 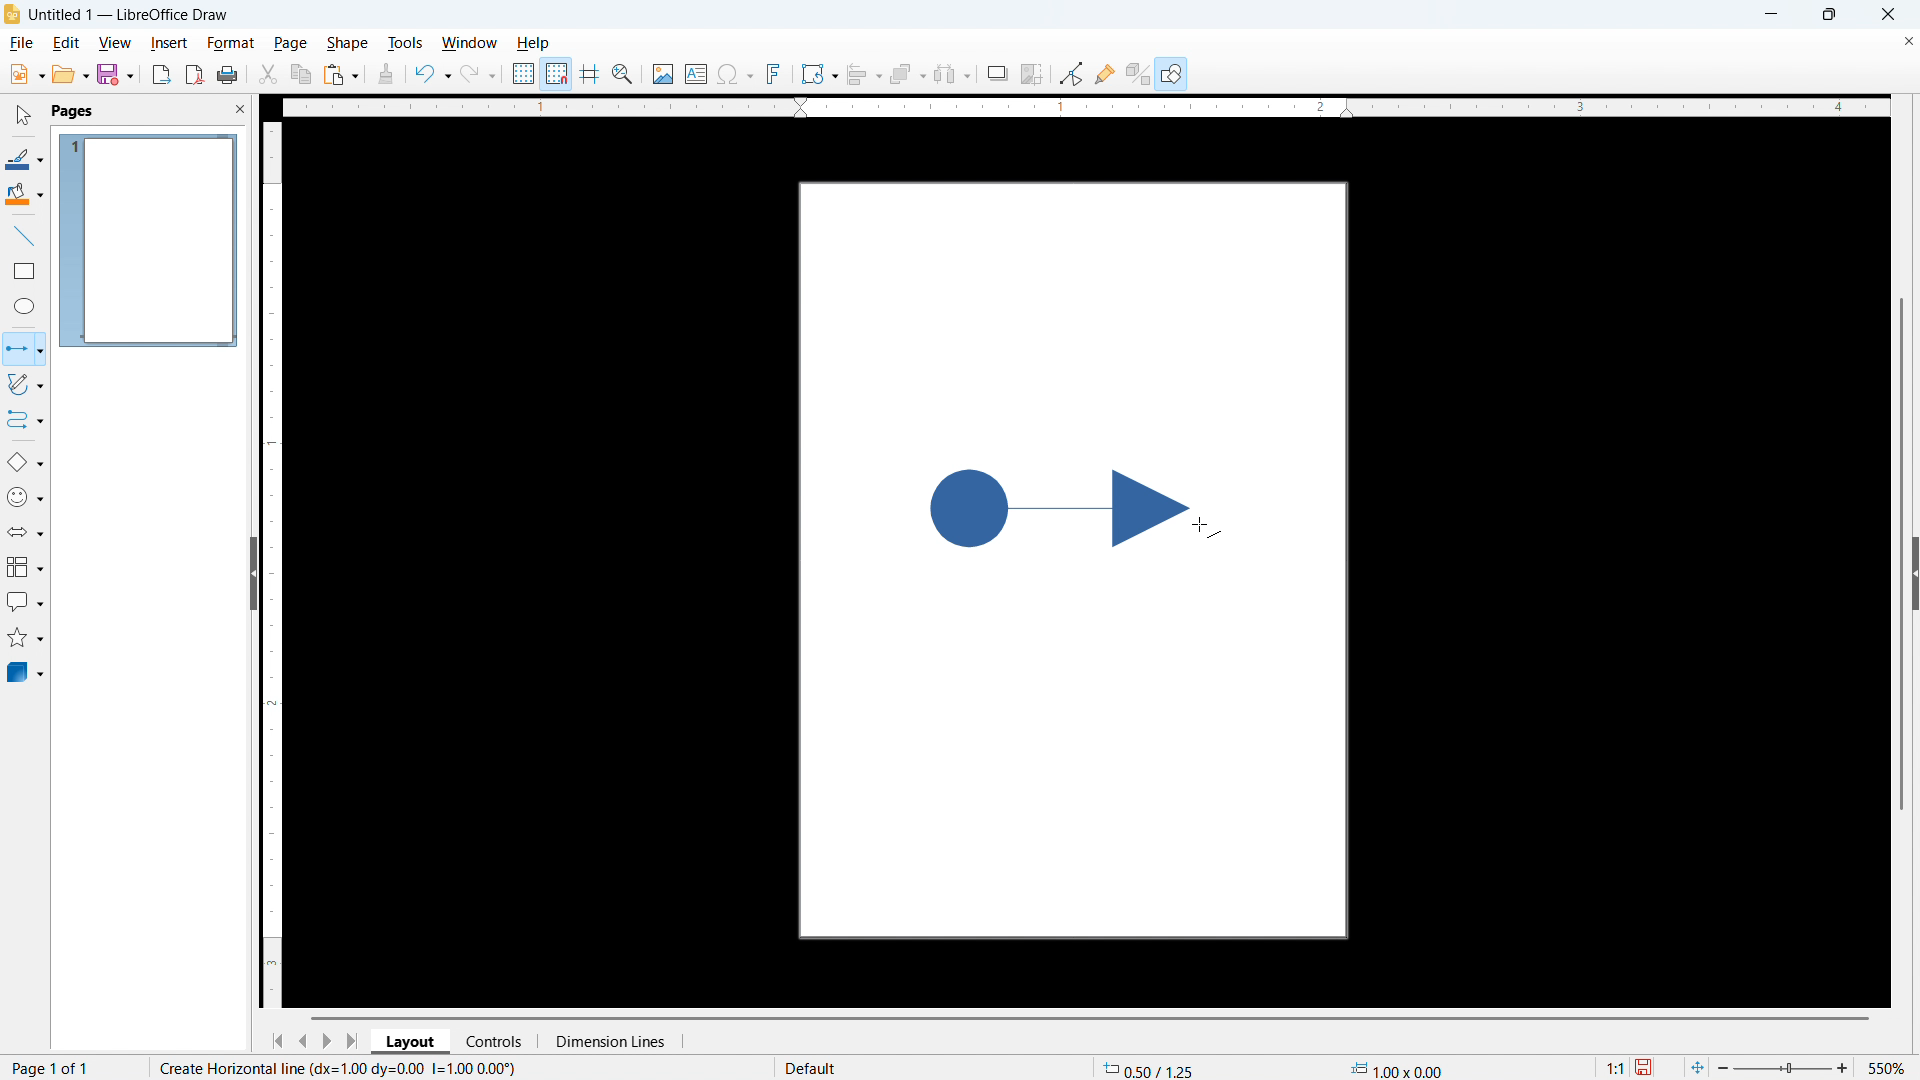 What do you see at coordinates (1887, 14) in the screenshot?
I see `close ` at bounding box center [1887, 14].